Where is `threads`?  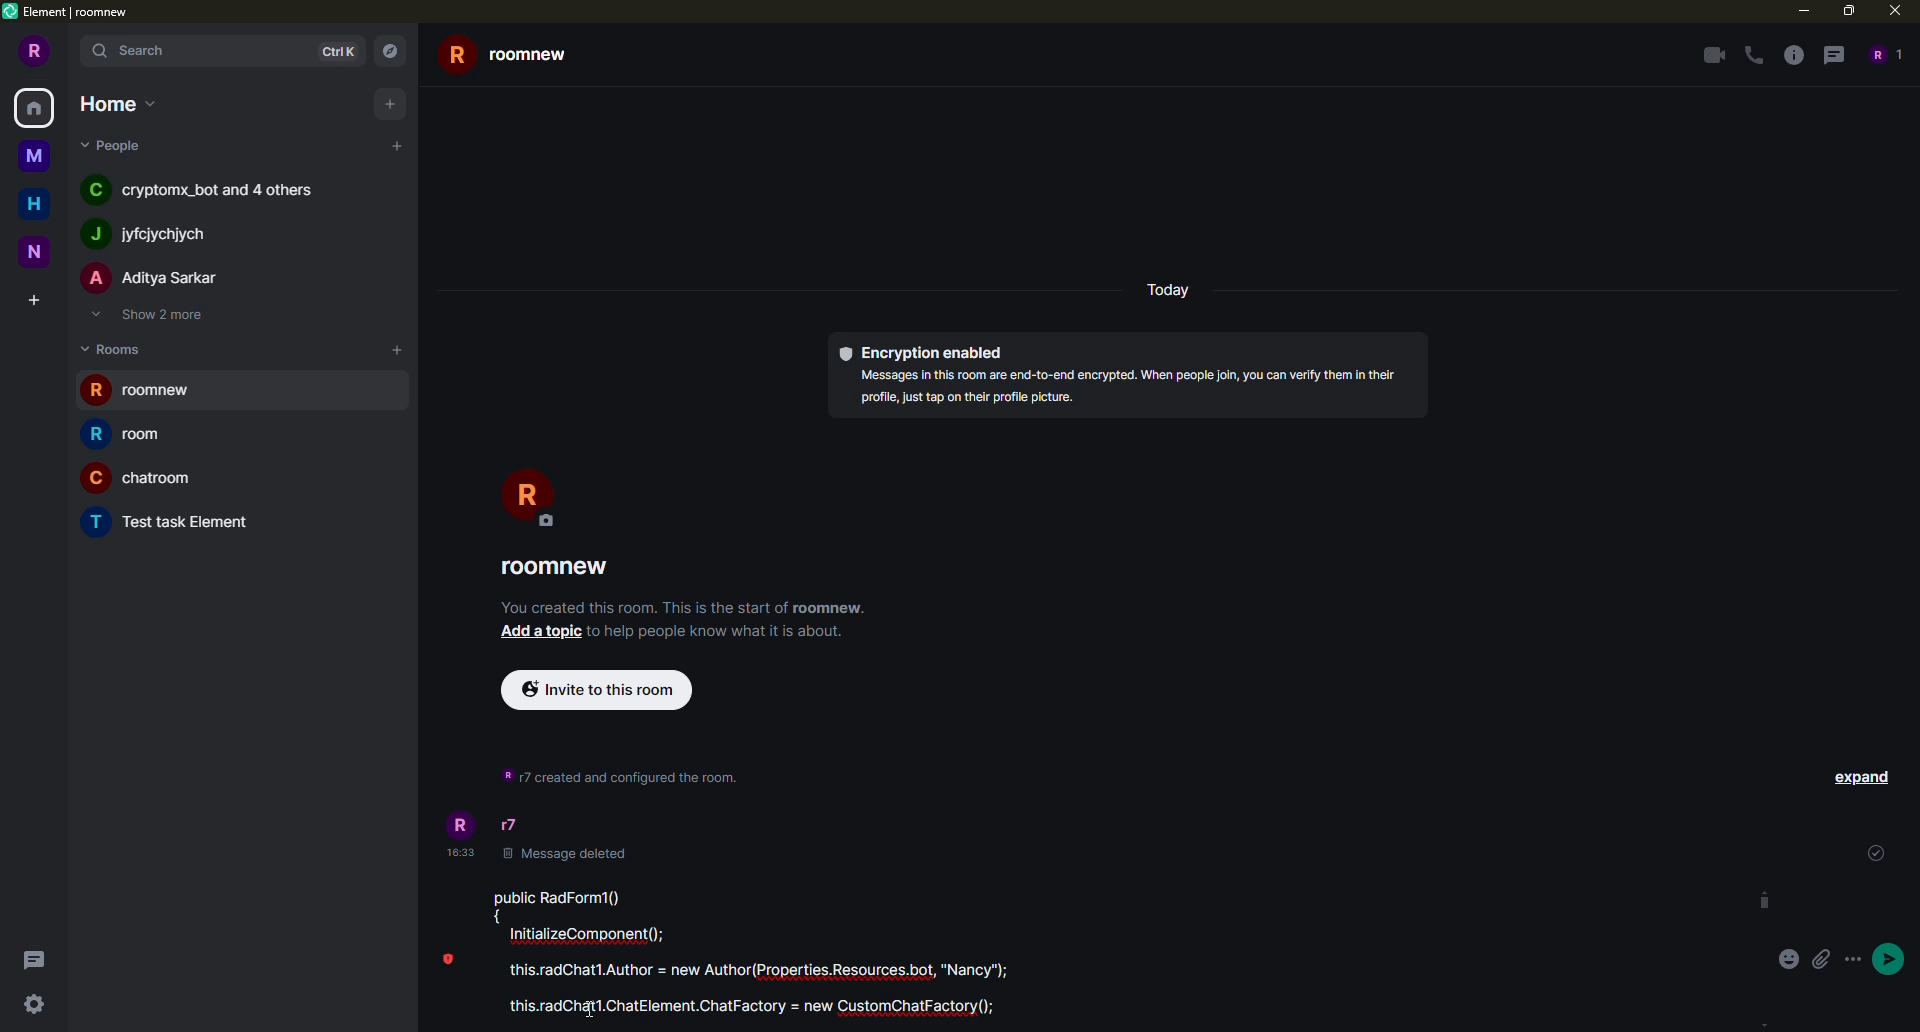
threads is located at coordinates (1834, 54).